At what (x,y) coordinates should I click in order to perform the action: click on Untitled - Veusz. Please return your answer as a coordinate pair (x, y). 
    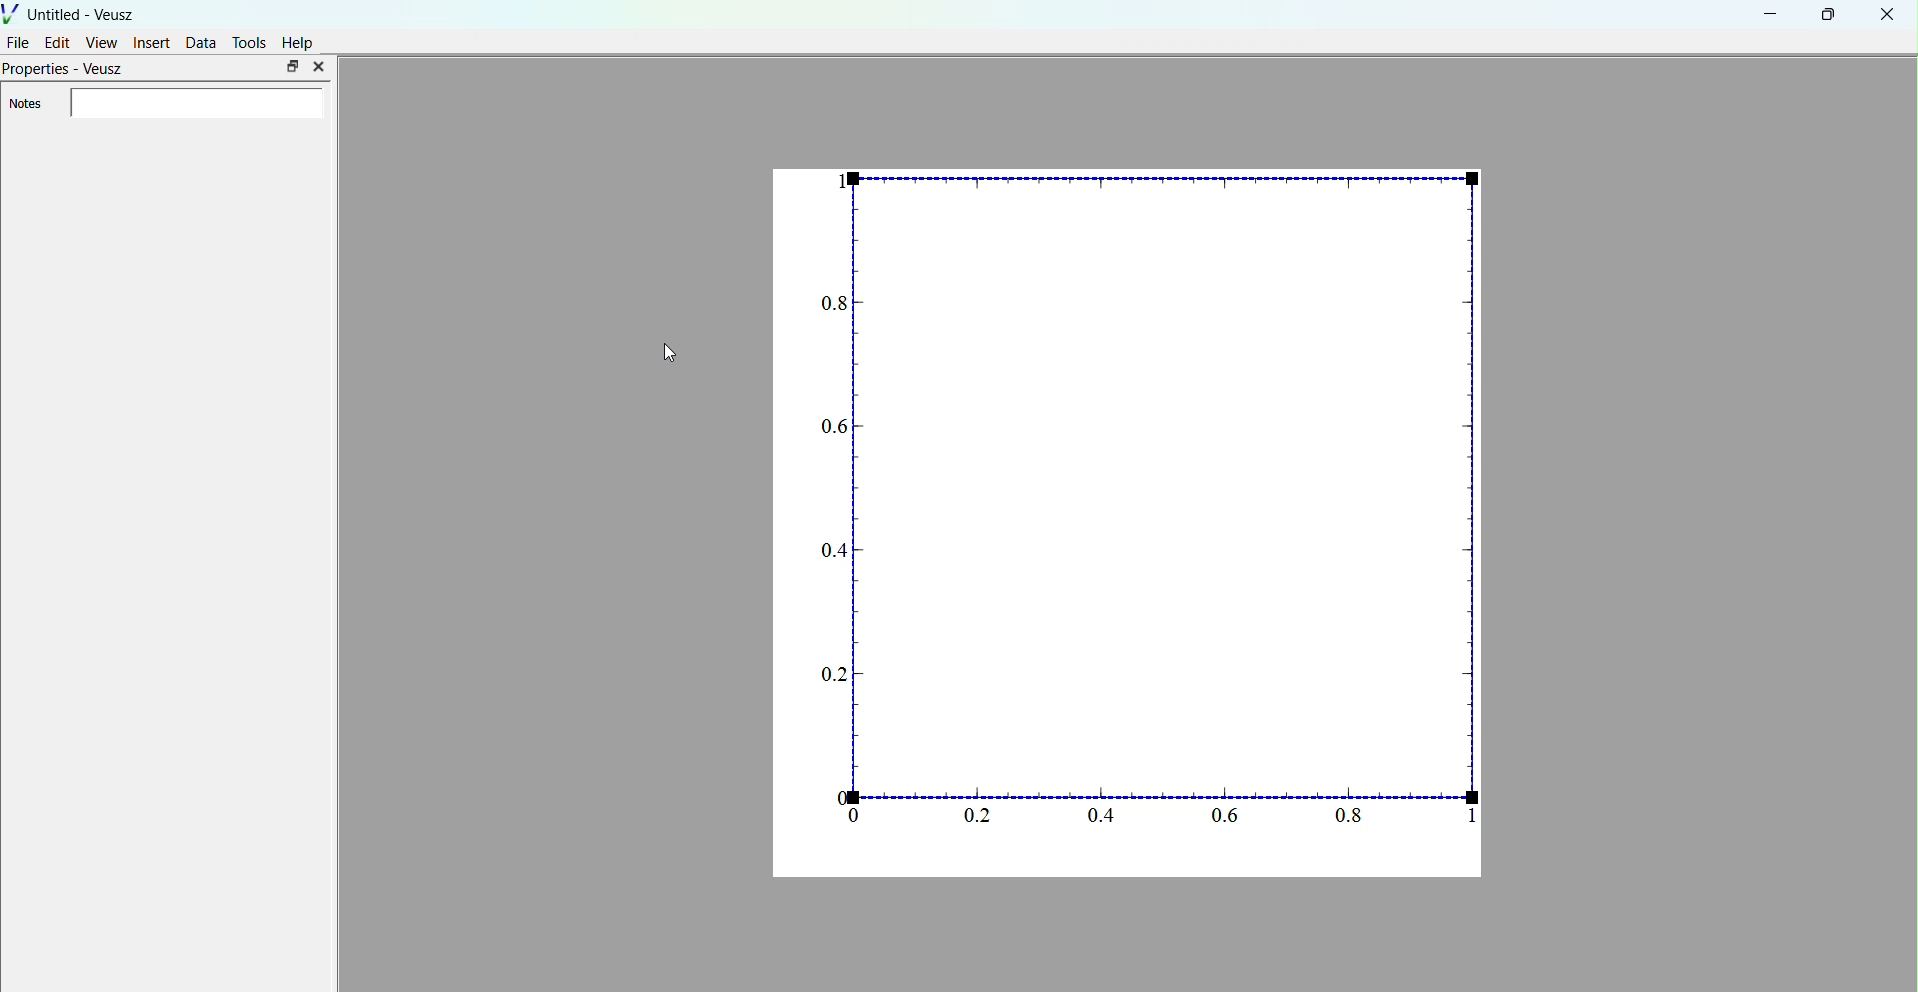
    Looking at the image, I should click on (72, 12).